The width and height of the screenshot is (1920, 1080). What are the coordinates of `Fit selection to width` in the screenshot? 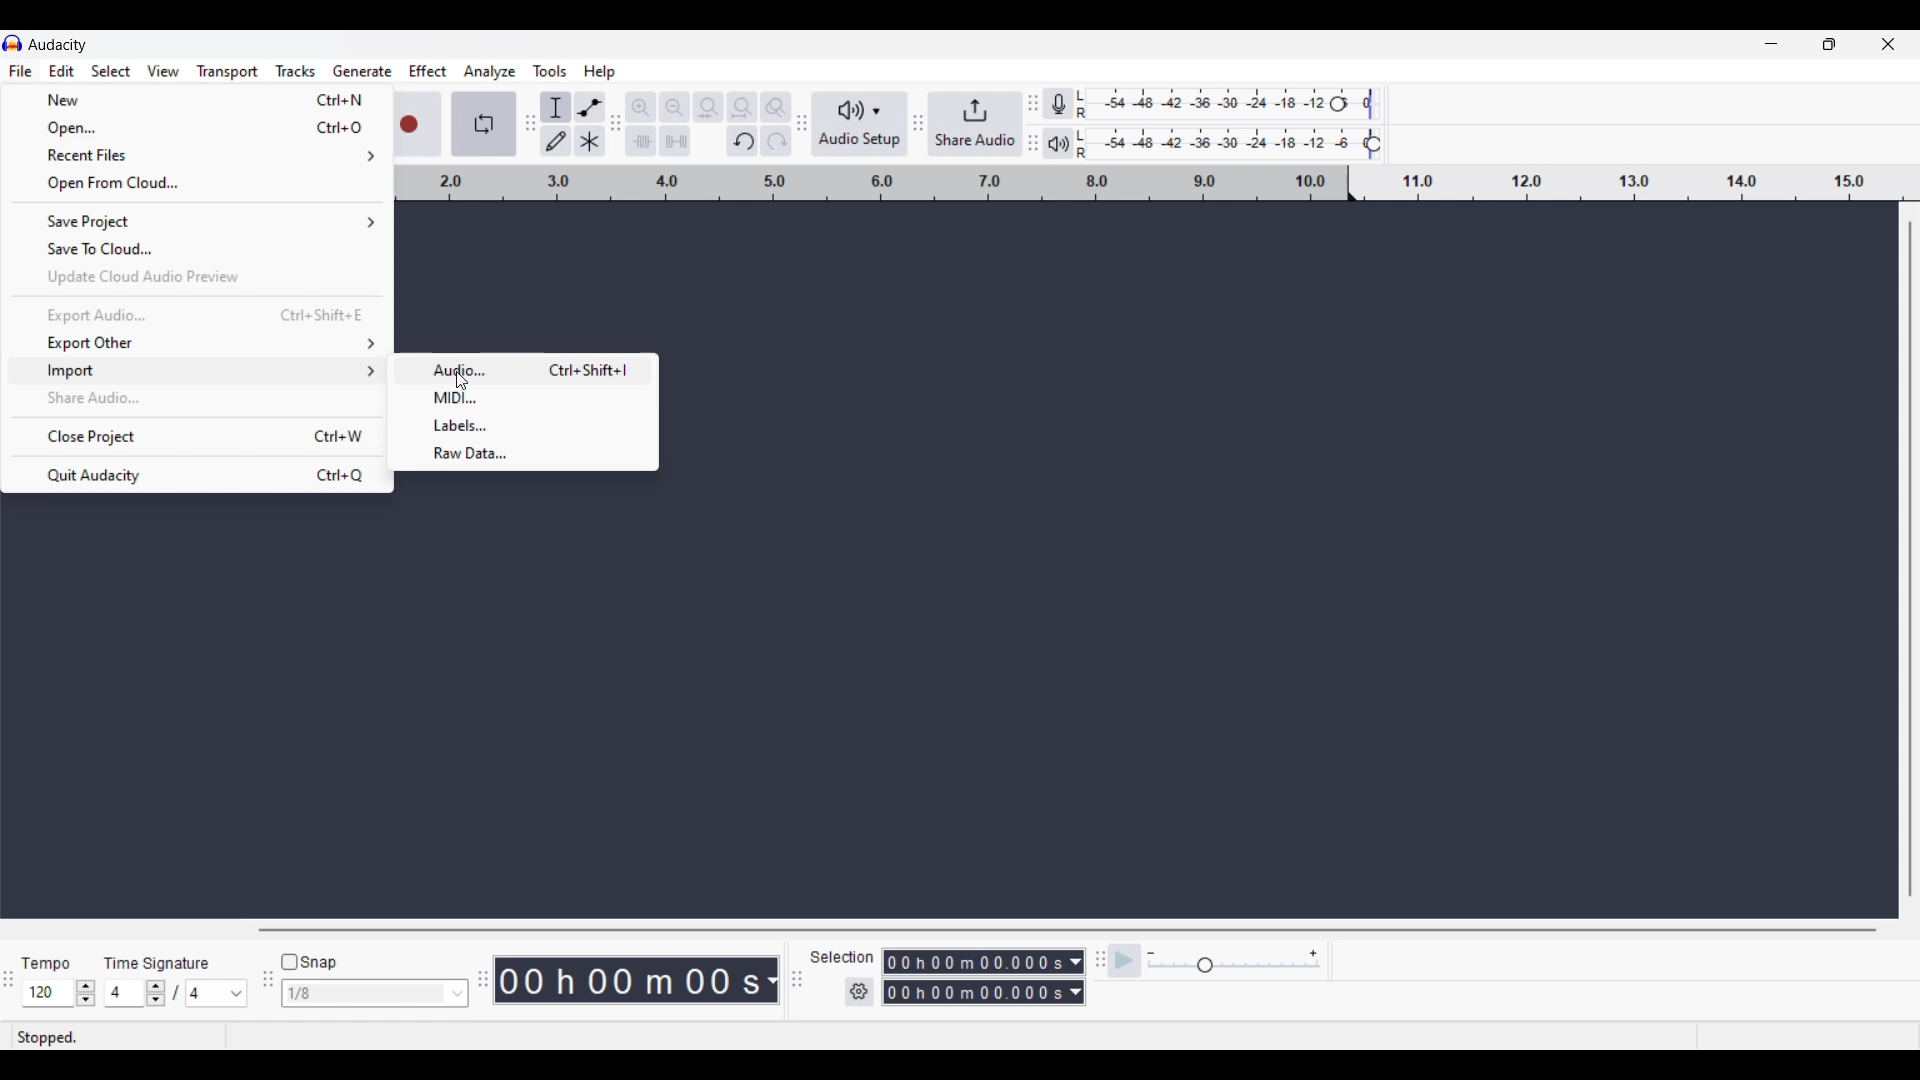 It's located at (708, 107).